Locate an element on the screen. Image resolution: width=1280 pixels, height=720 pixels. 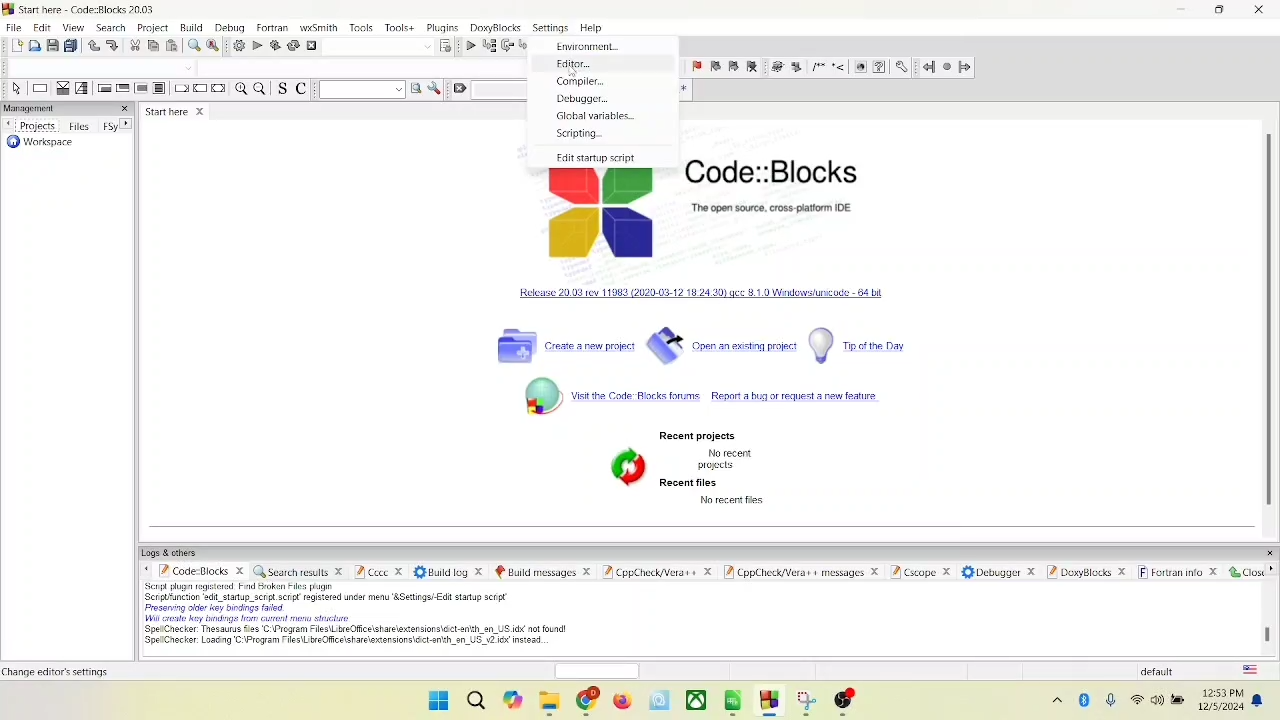
code::blocks is located at coordinates (771, 180).